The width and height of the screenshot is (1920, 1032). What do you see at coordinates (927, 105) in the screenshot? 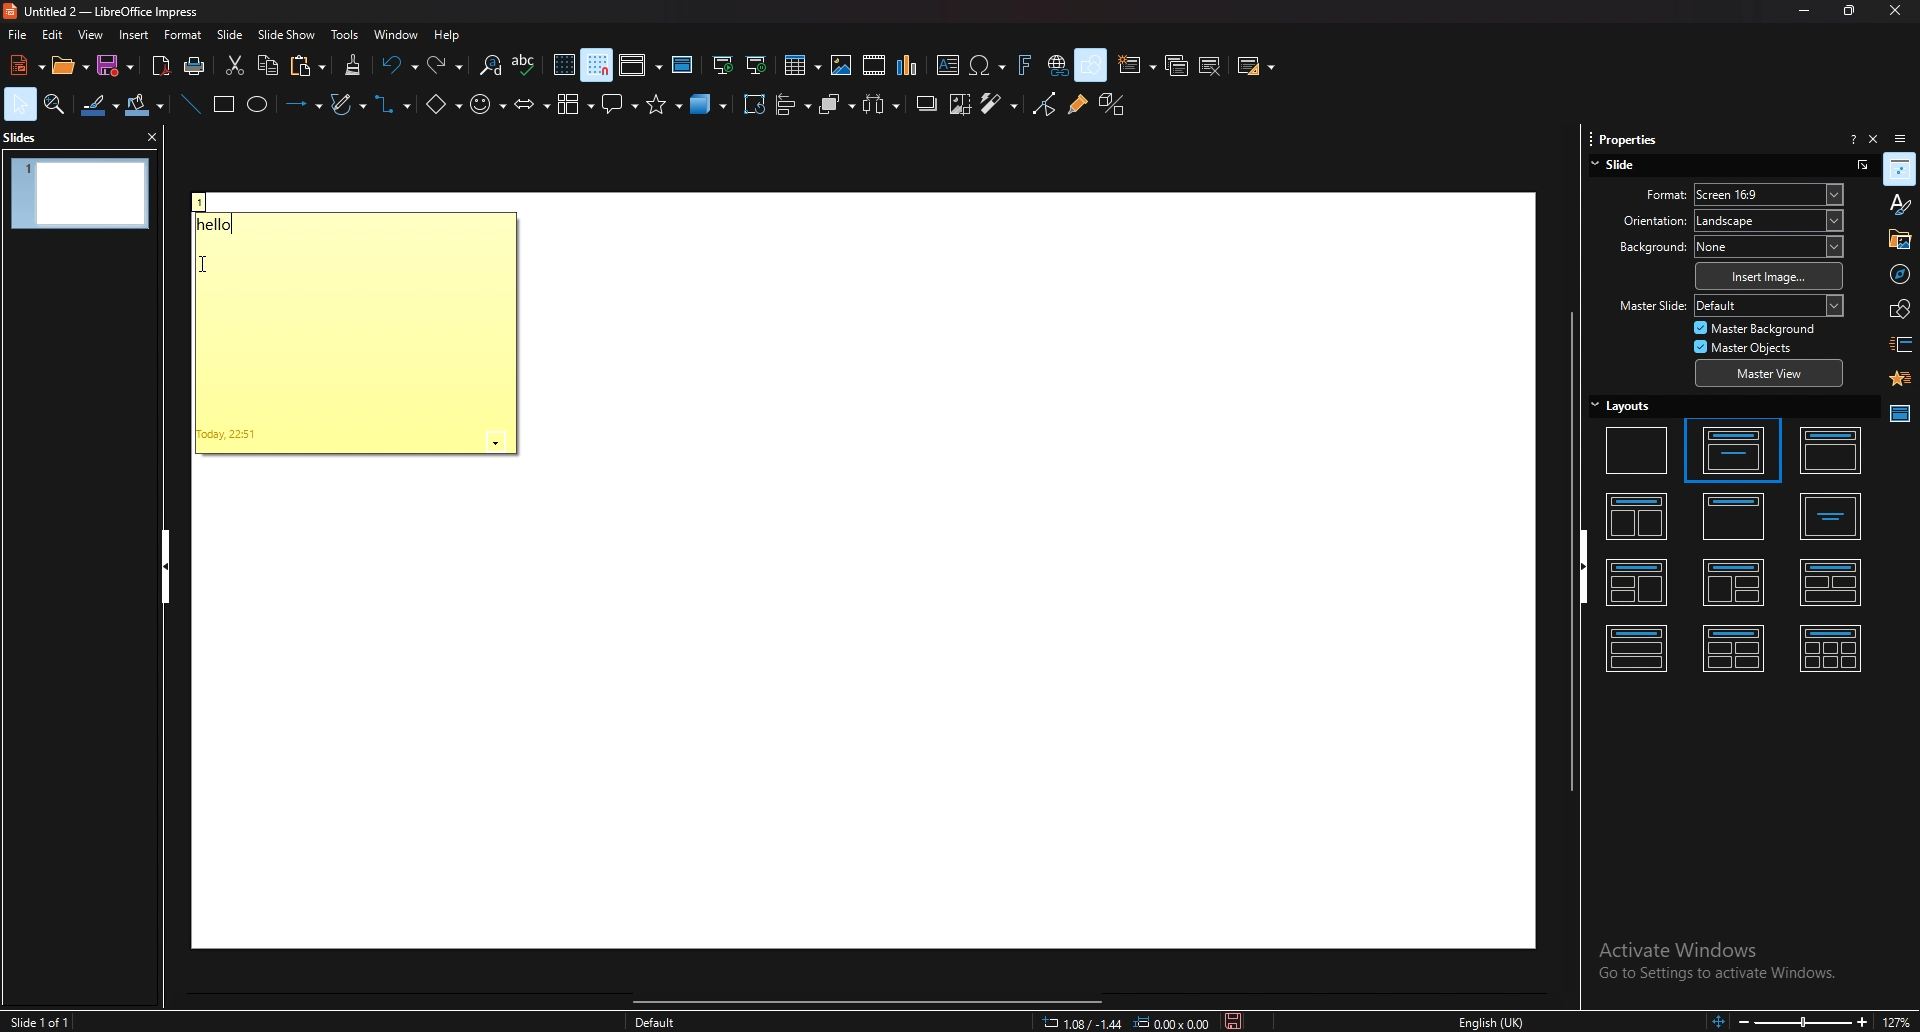
I see `shadow` at bounding box center [927, 105].